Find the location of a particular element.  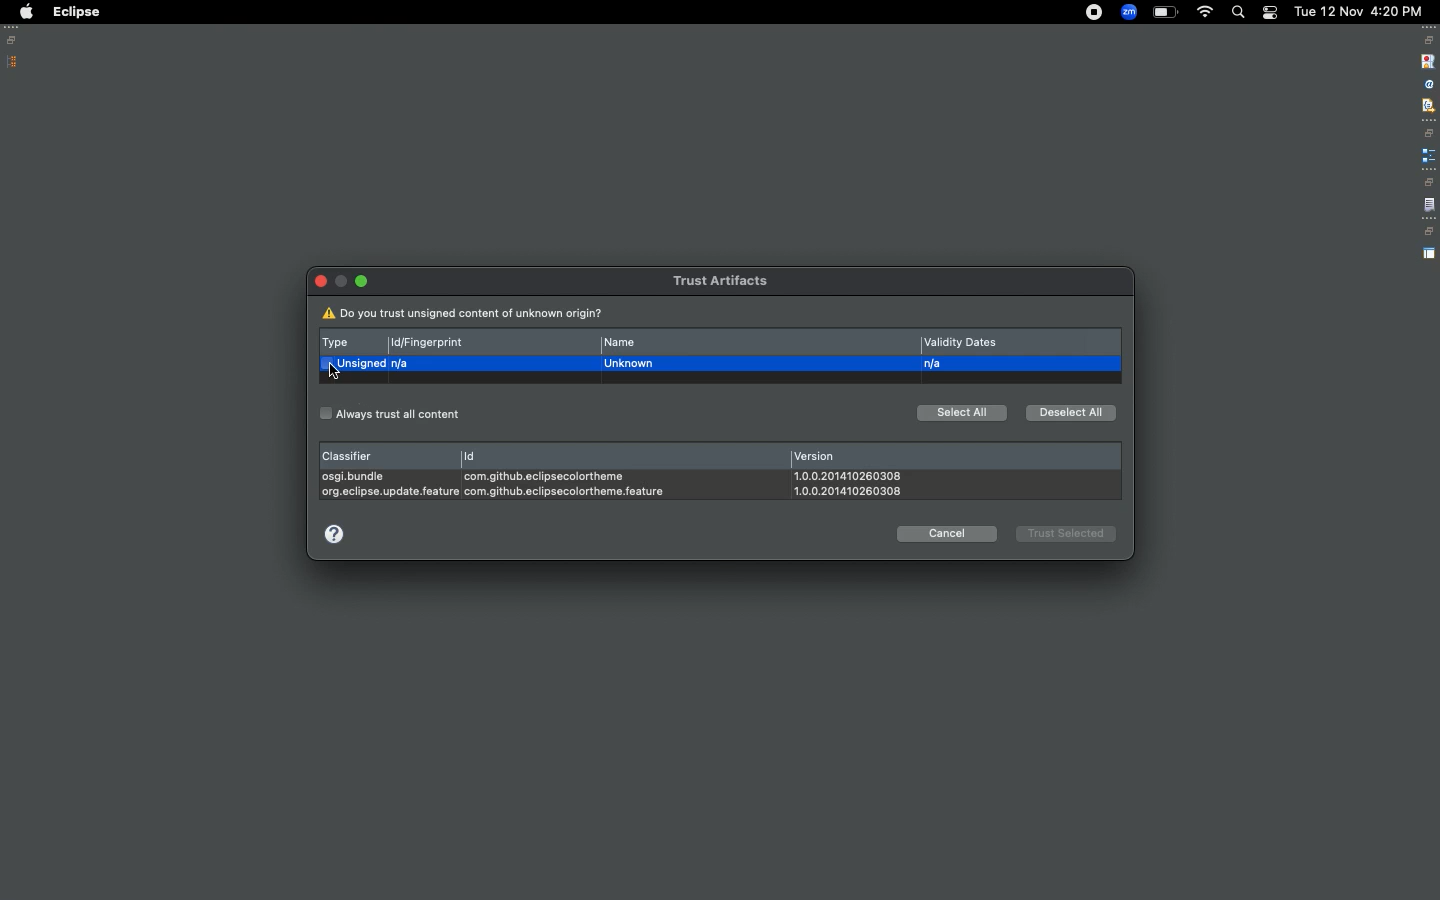

Restore is located at coordinates (15, 40).